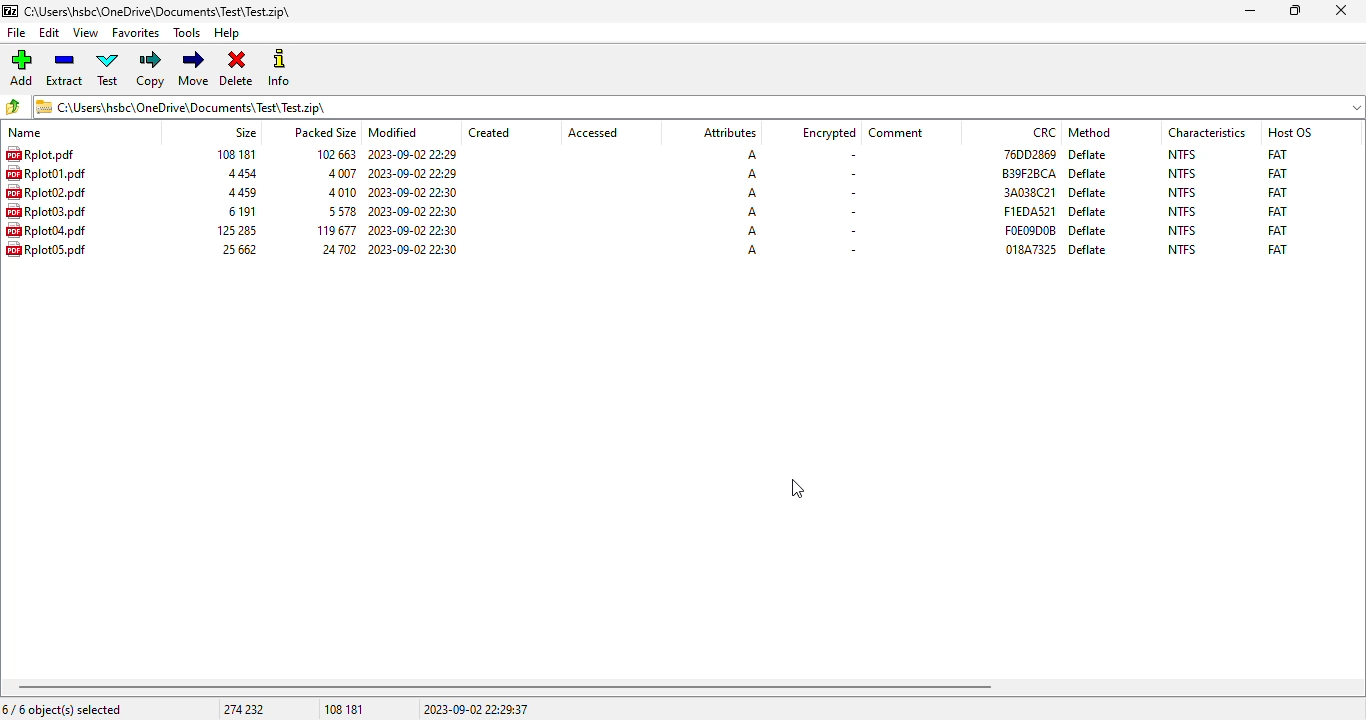  I want to click on delete, so click(236, 69).